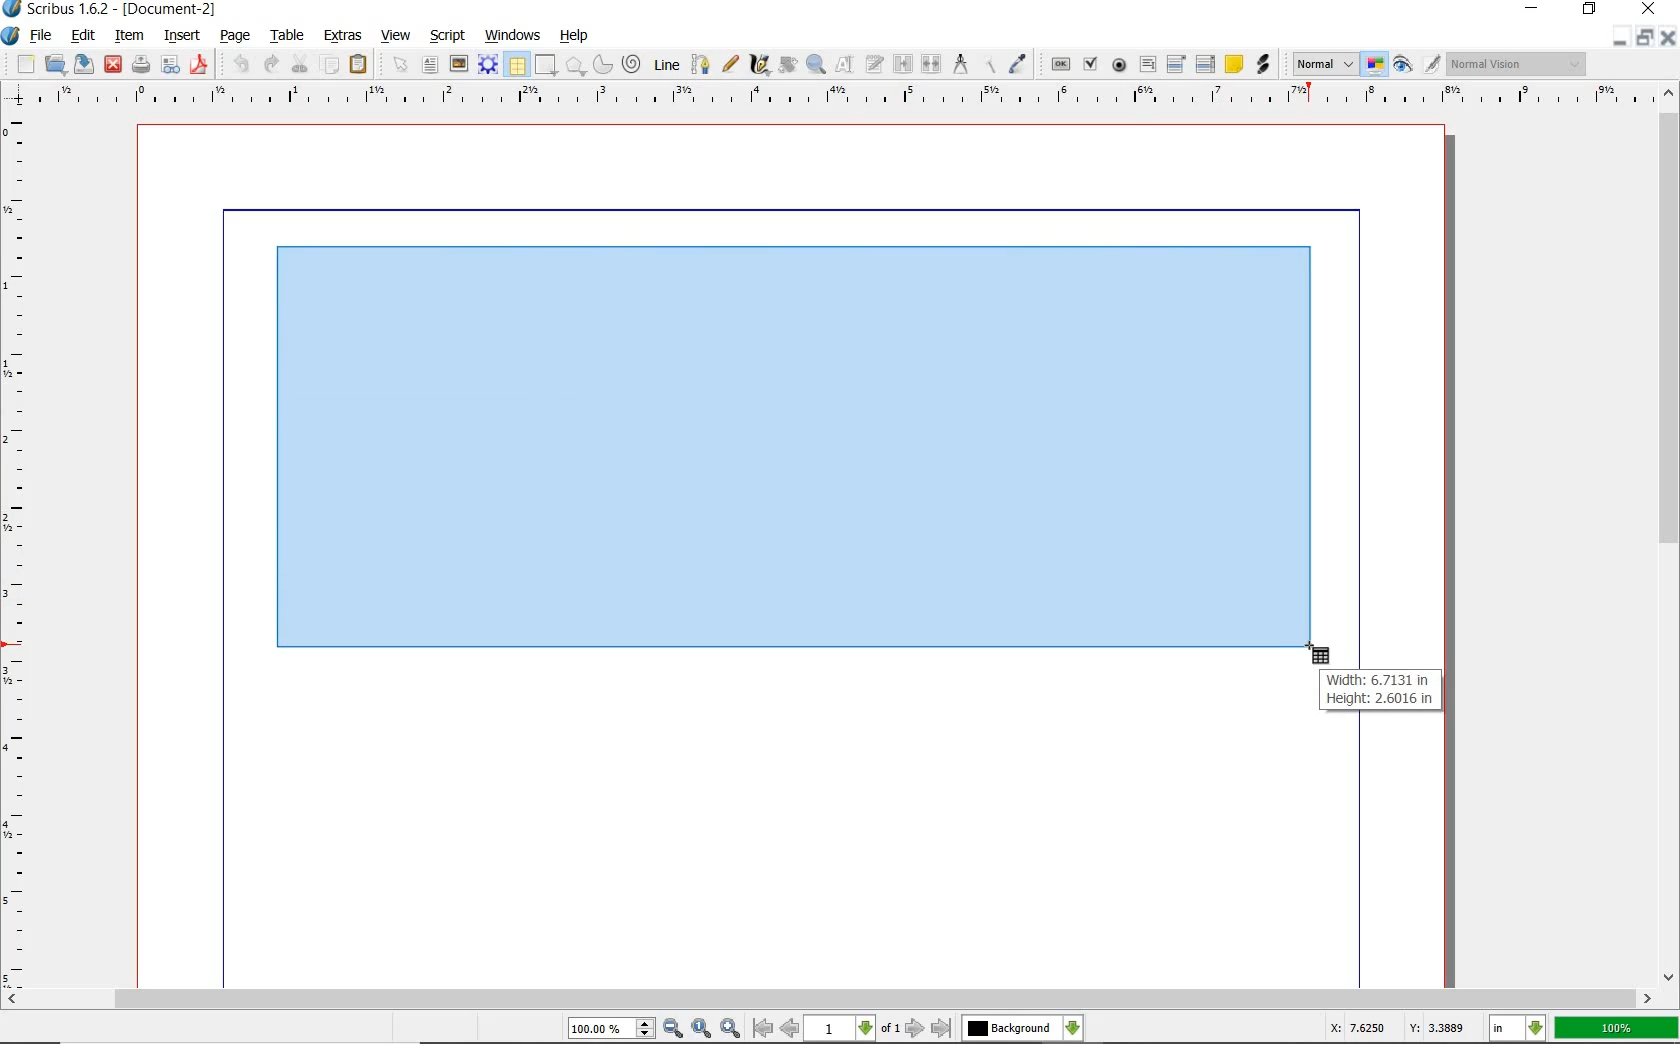  I want to click on system logo, so click(13, 34).